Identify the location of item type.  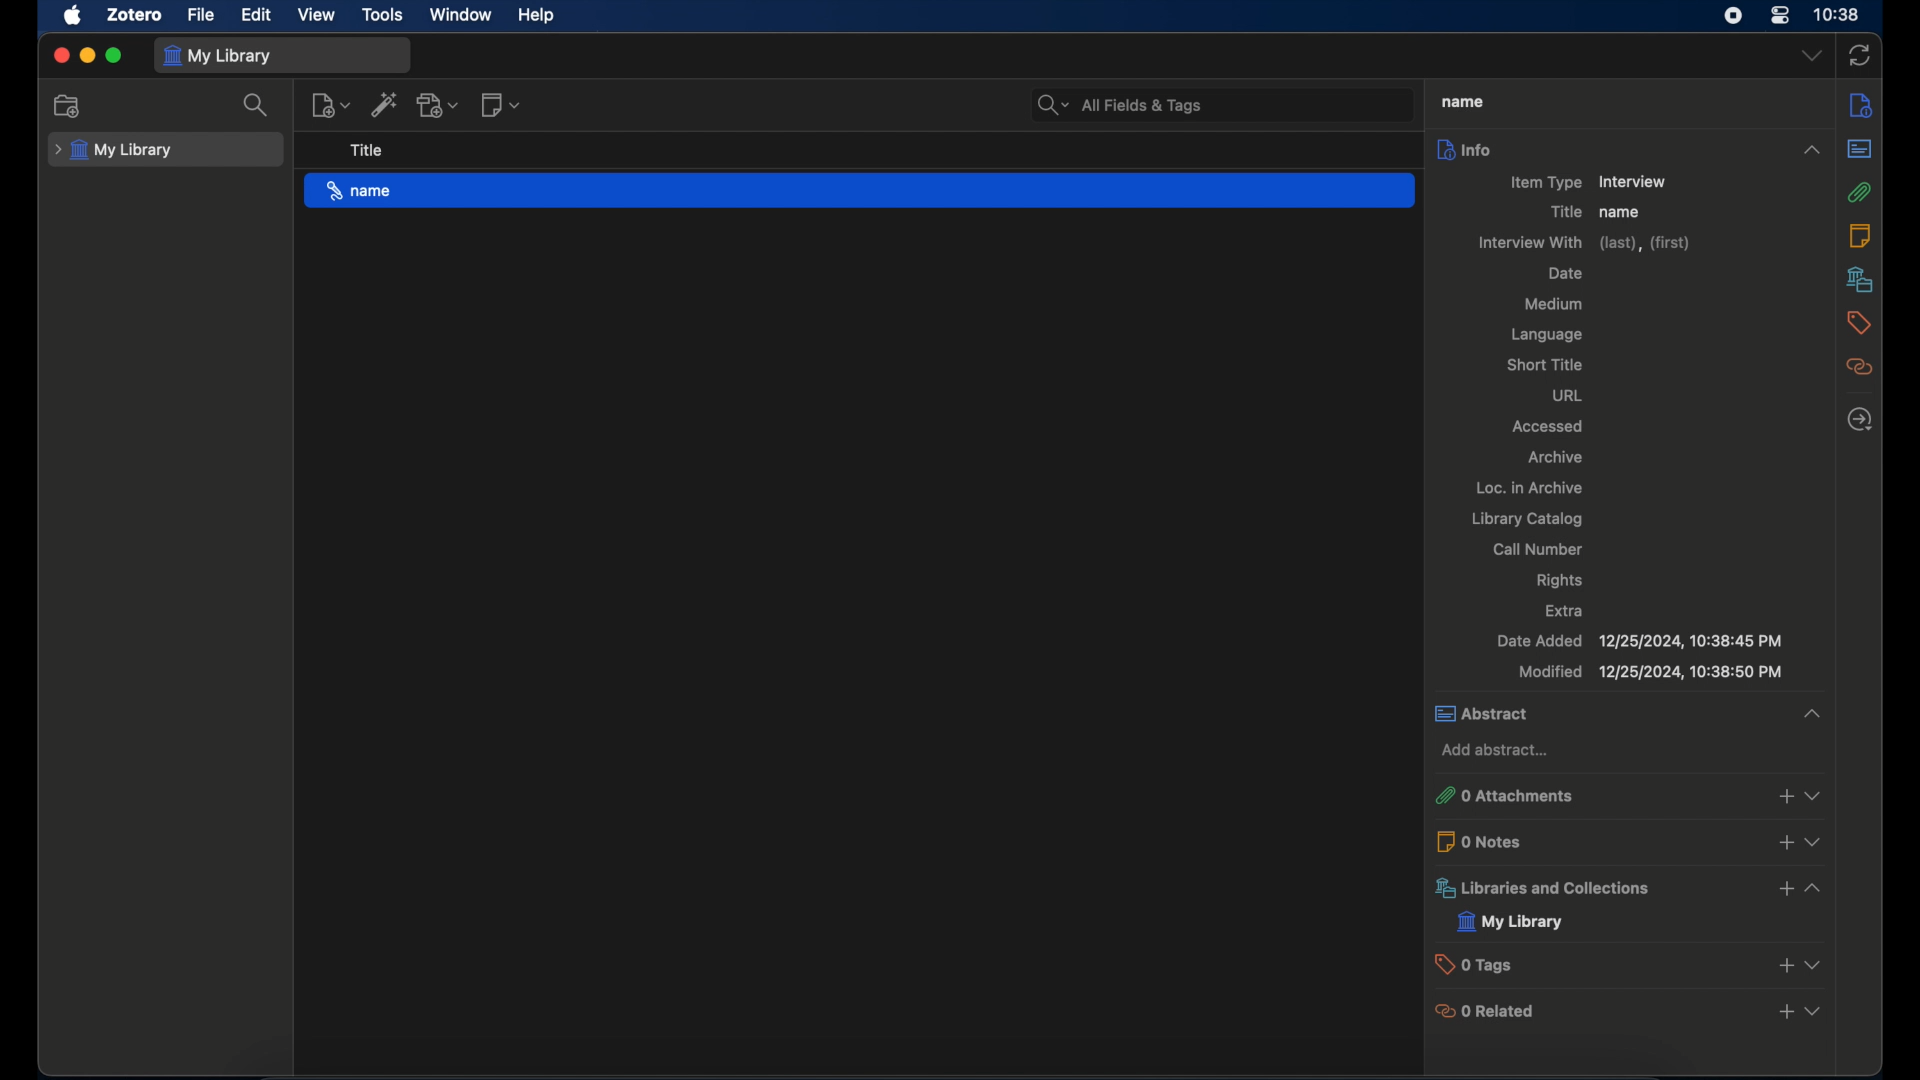
(1544, 181).